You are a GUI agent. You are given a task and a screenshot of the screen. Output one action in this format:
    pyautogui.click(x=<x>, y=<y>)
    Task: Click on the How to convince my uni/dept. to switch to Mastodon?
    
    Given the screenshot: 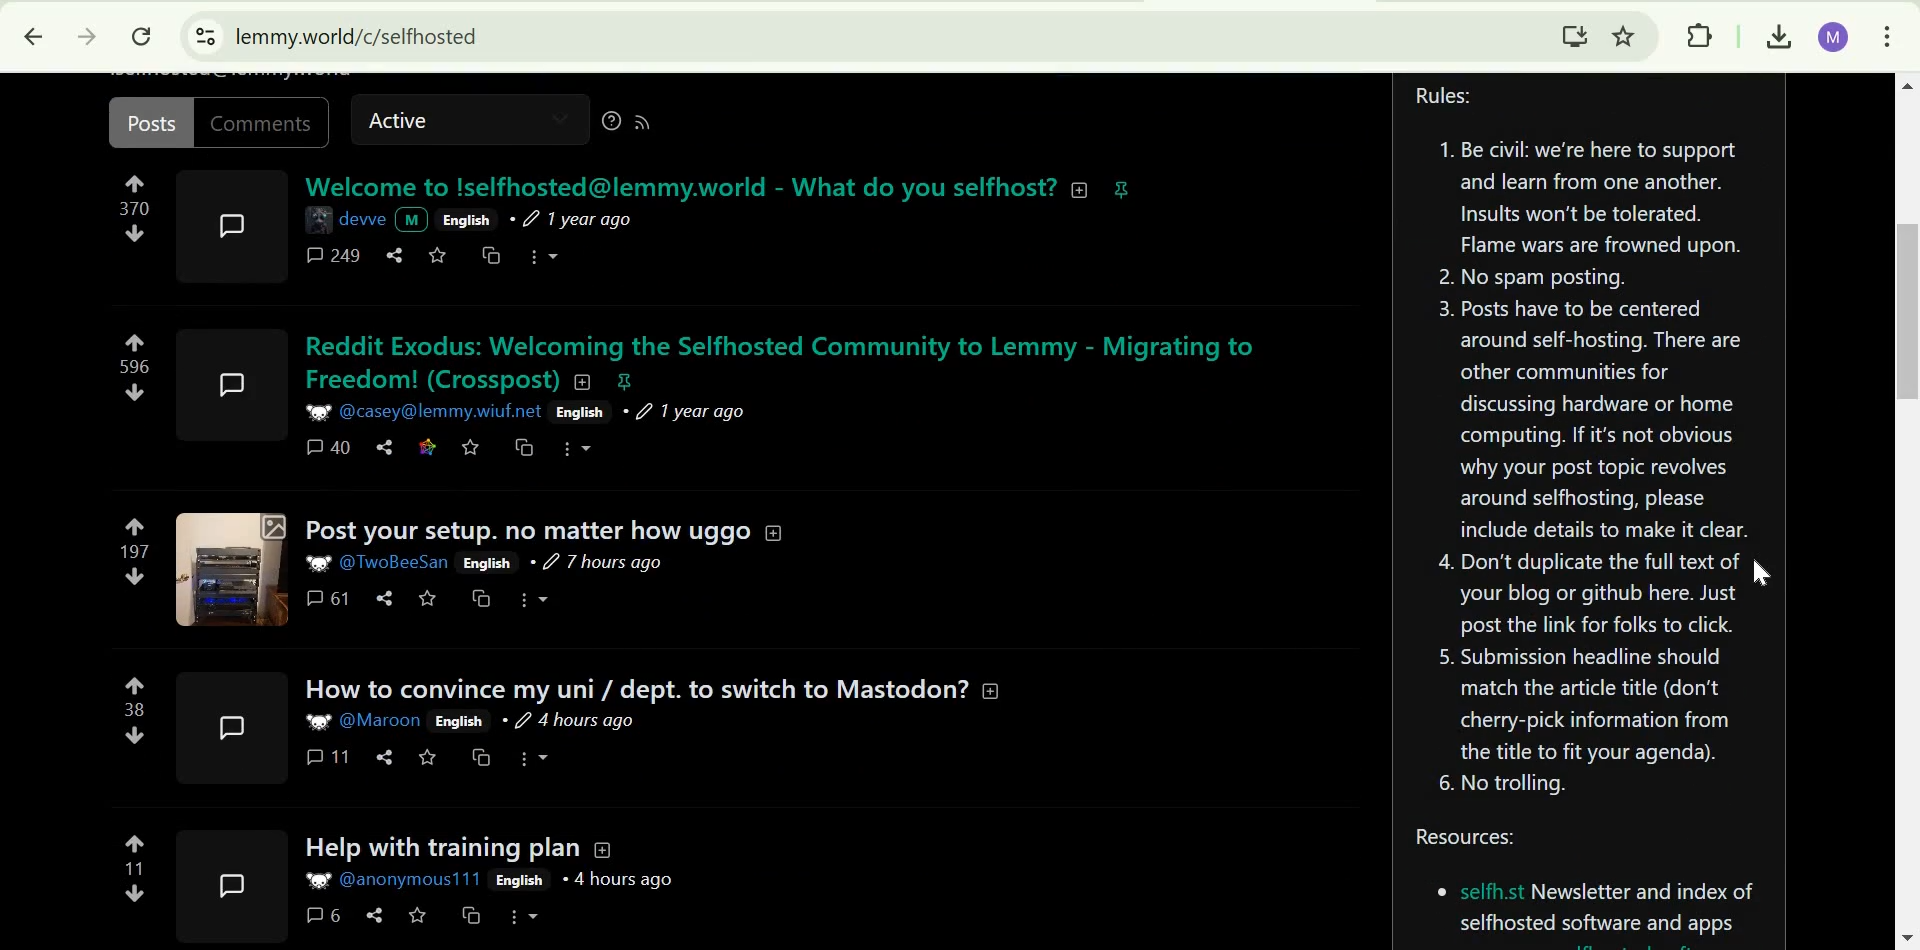 What is the action you would take?
    pyautogui.click(x=633, y=689)
    